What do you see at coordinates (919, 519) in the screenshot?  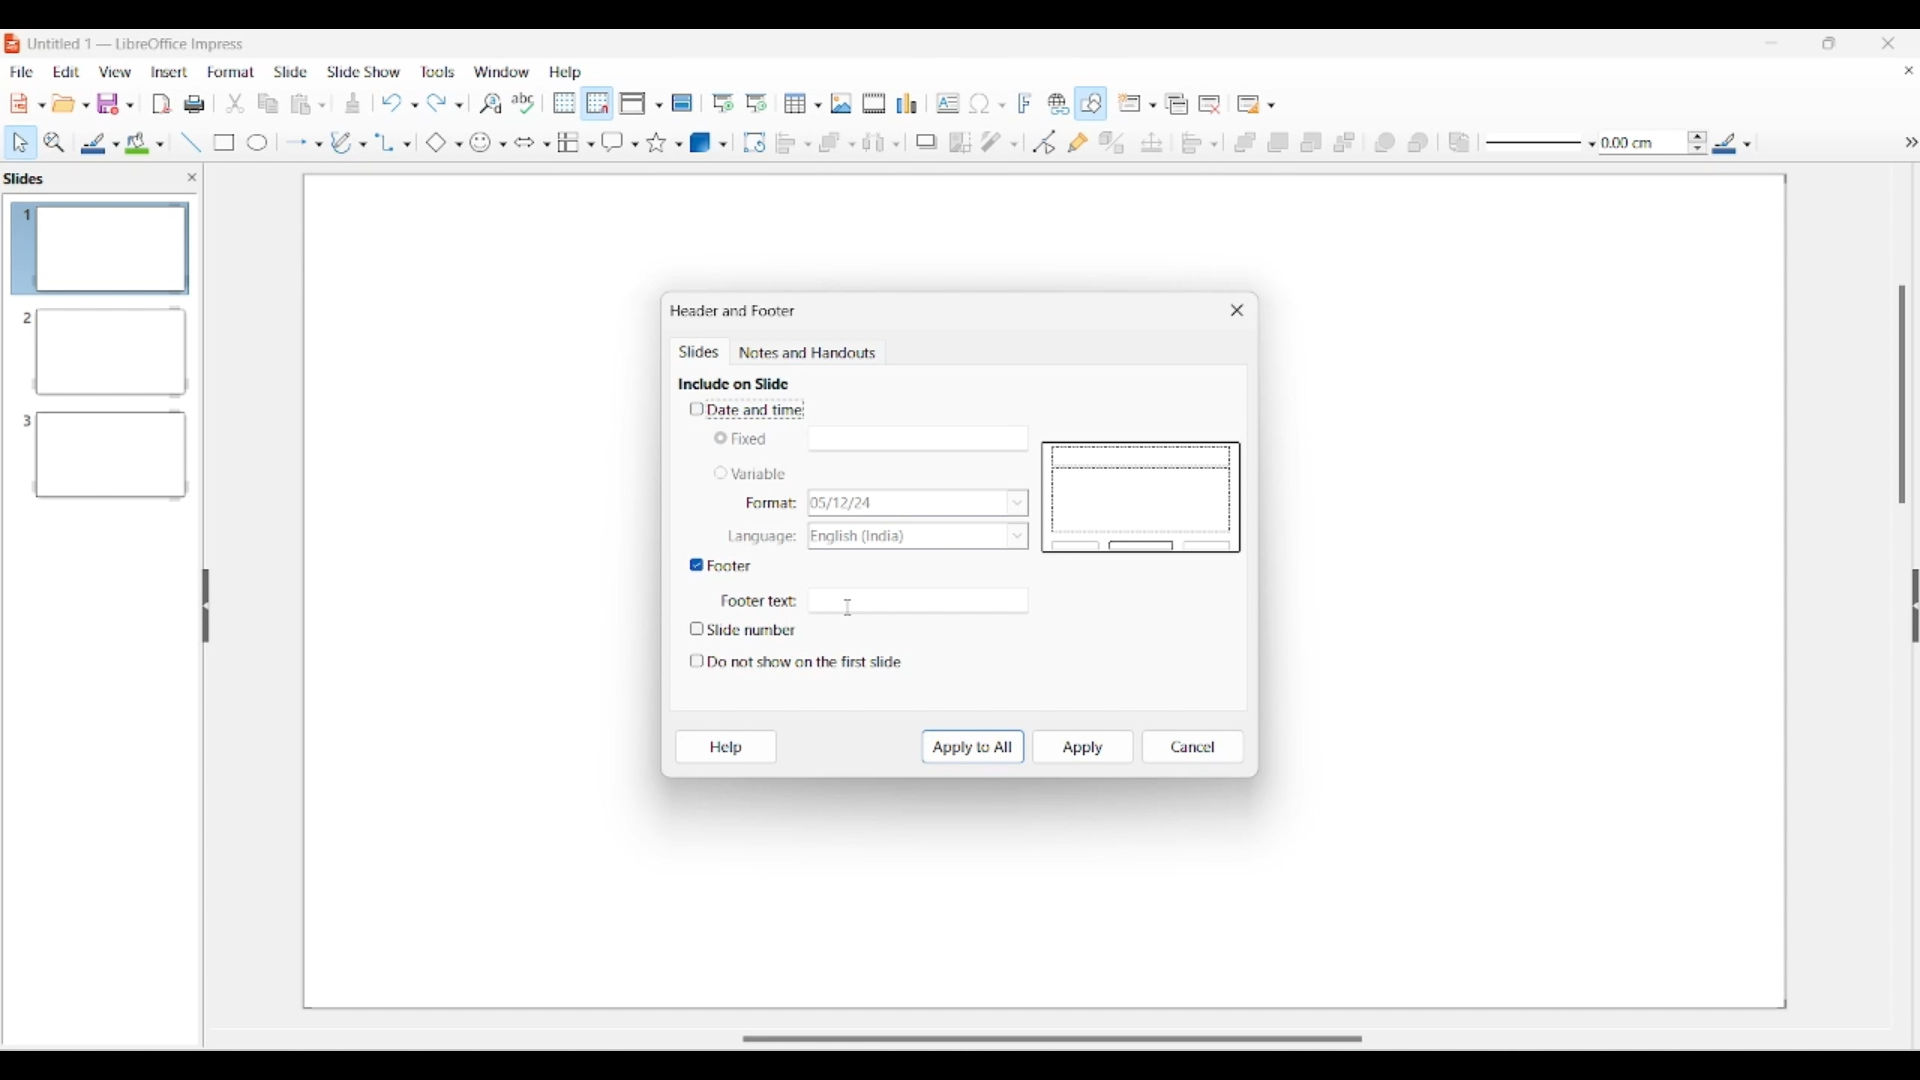 I see `List options for respective Variable characteristics` at bounding box center [919, 519].